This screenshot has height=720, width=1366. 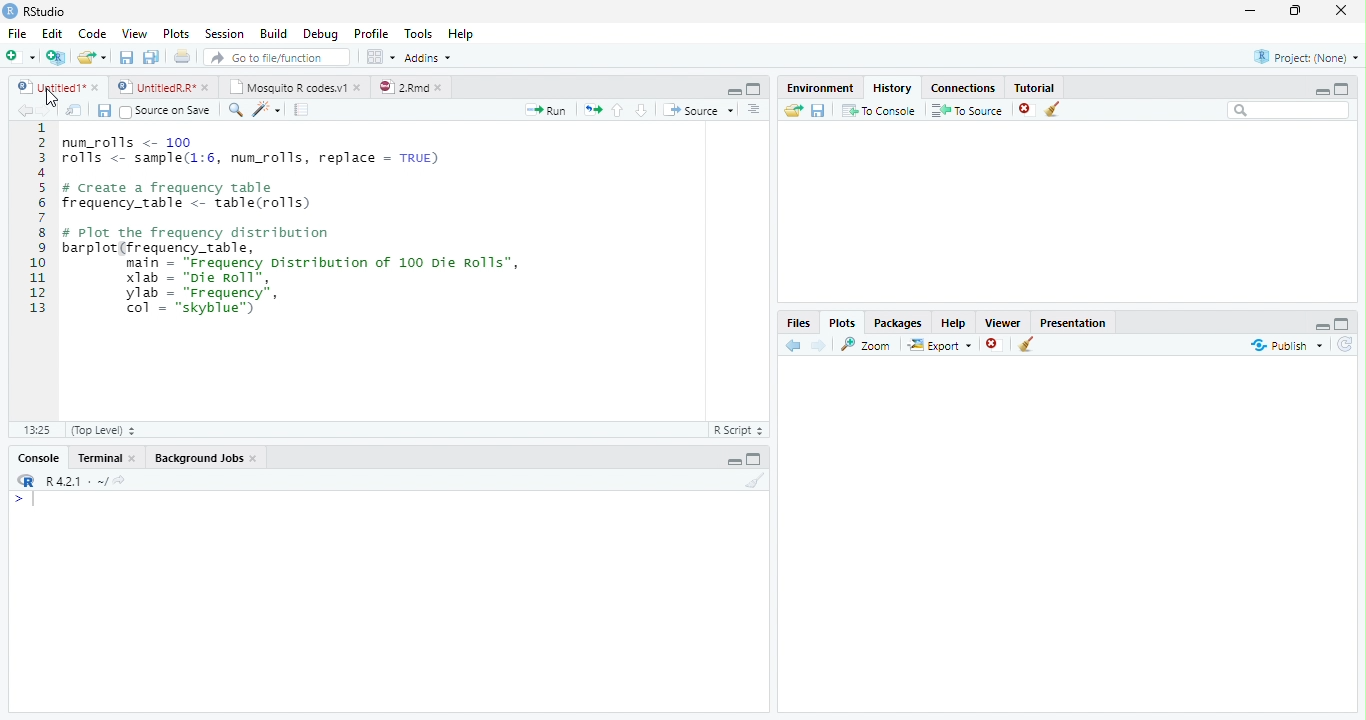 What do you see at coordinates (1053, 109) in the screenshot?
I see `Clear` at bounding box center [1053, 109].